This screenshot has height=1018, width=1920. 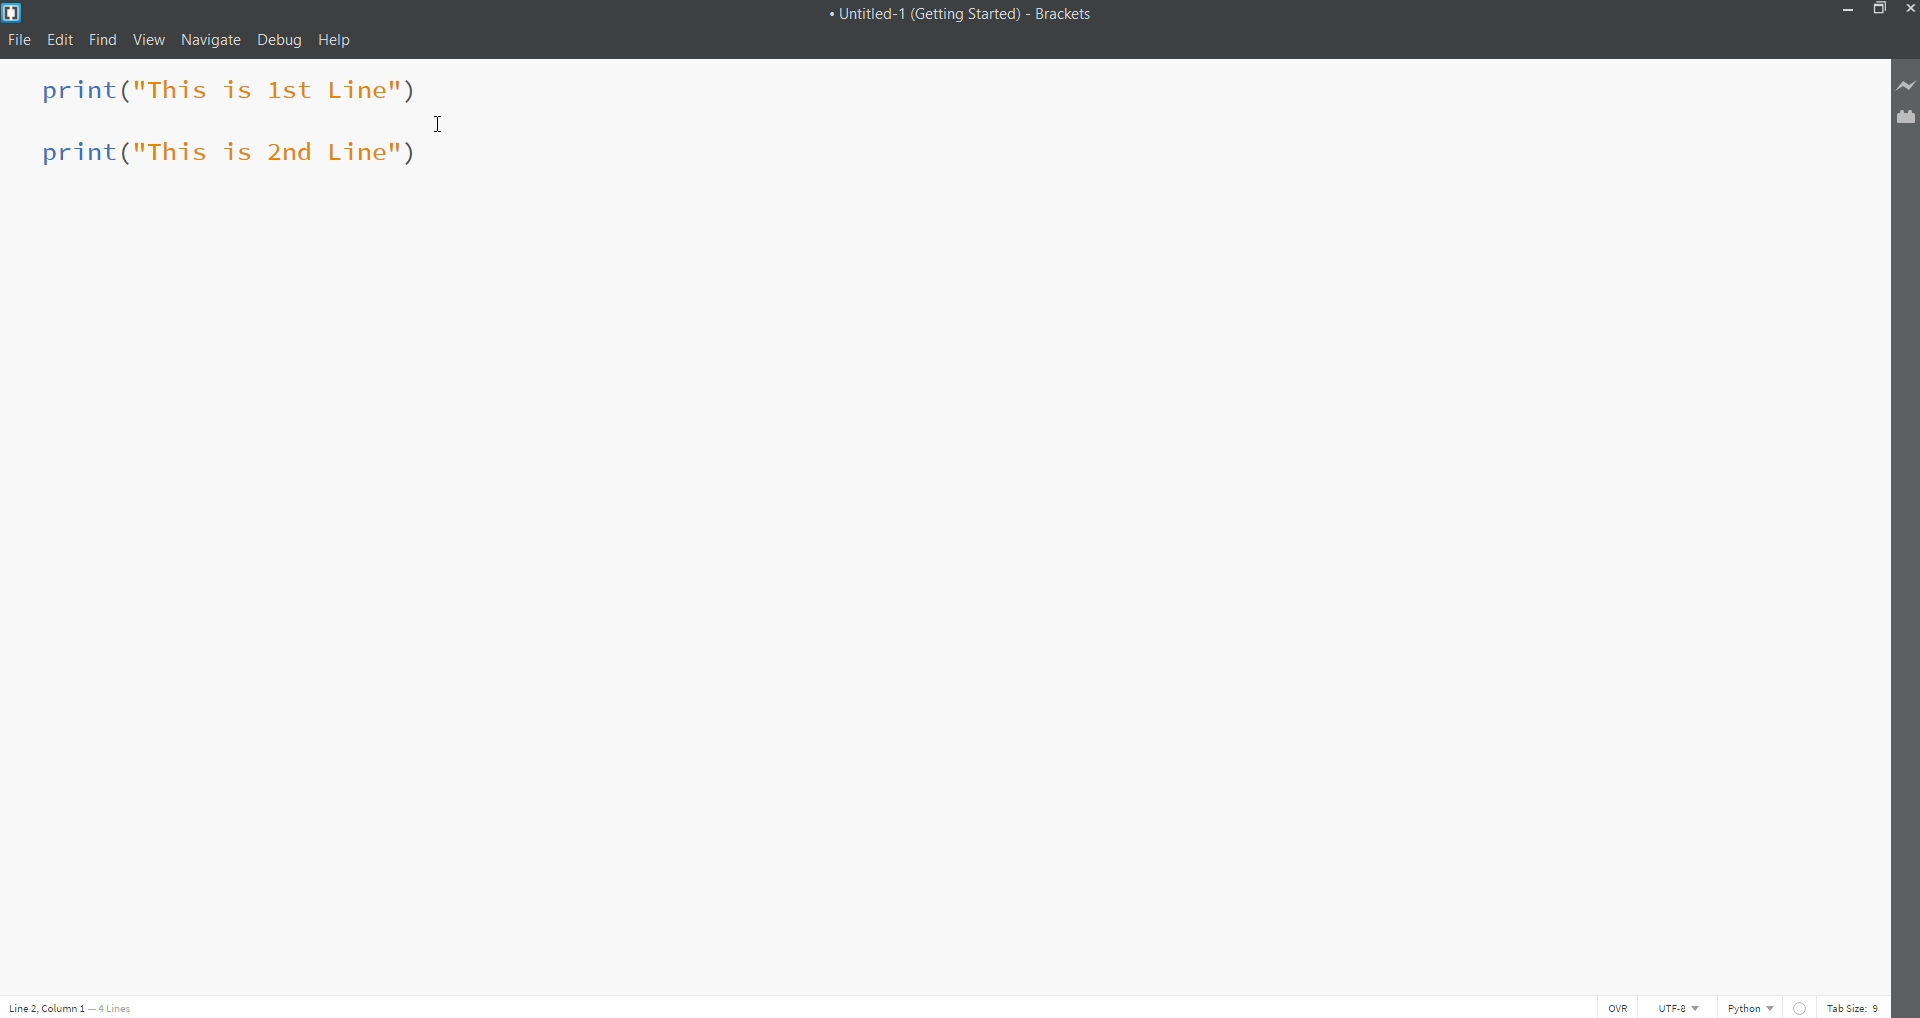 I want to click on Select the Encoding, so click(x=1679, y=1005).